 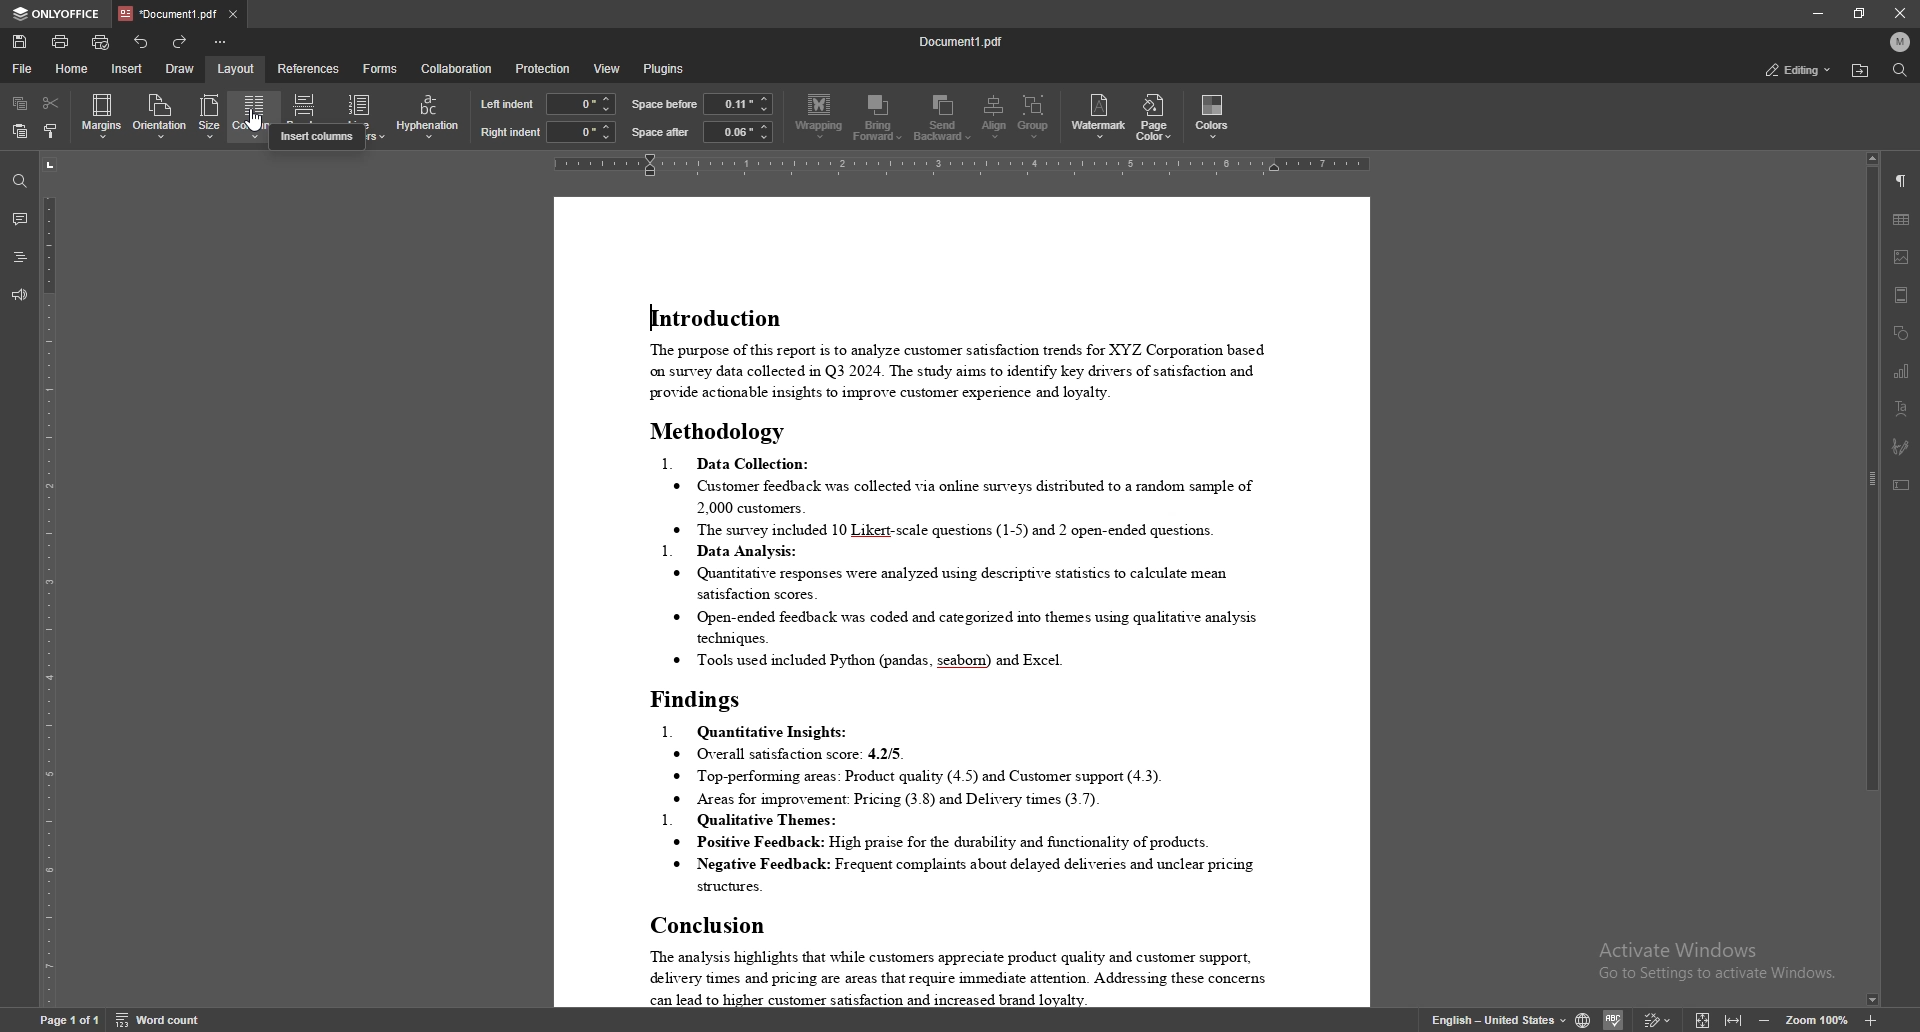 What do you see at coordinates (20, 103) in the screenshot?
I see `copy` at bounding box center [20, 103].